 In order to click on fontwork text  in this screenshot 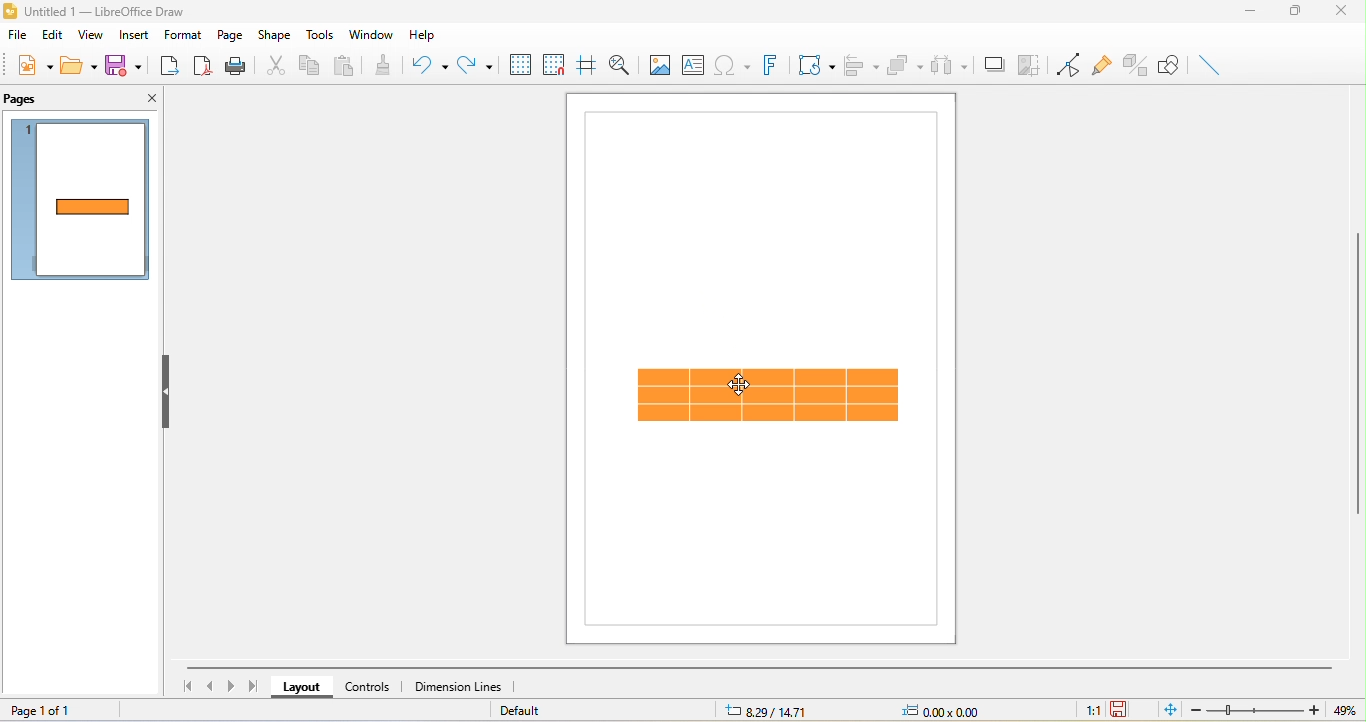, I will do `click(771, 65)`.